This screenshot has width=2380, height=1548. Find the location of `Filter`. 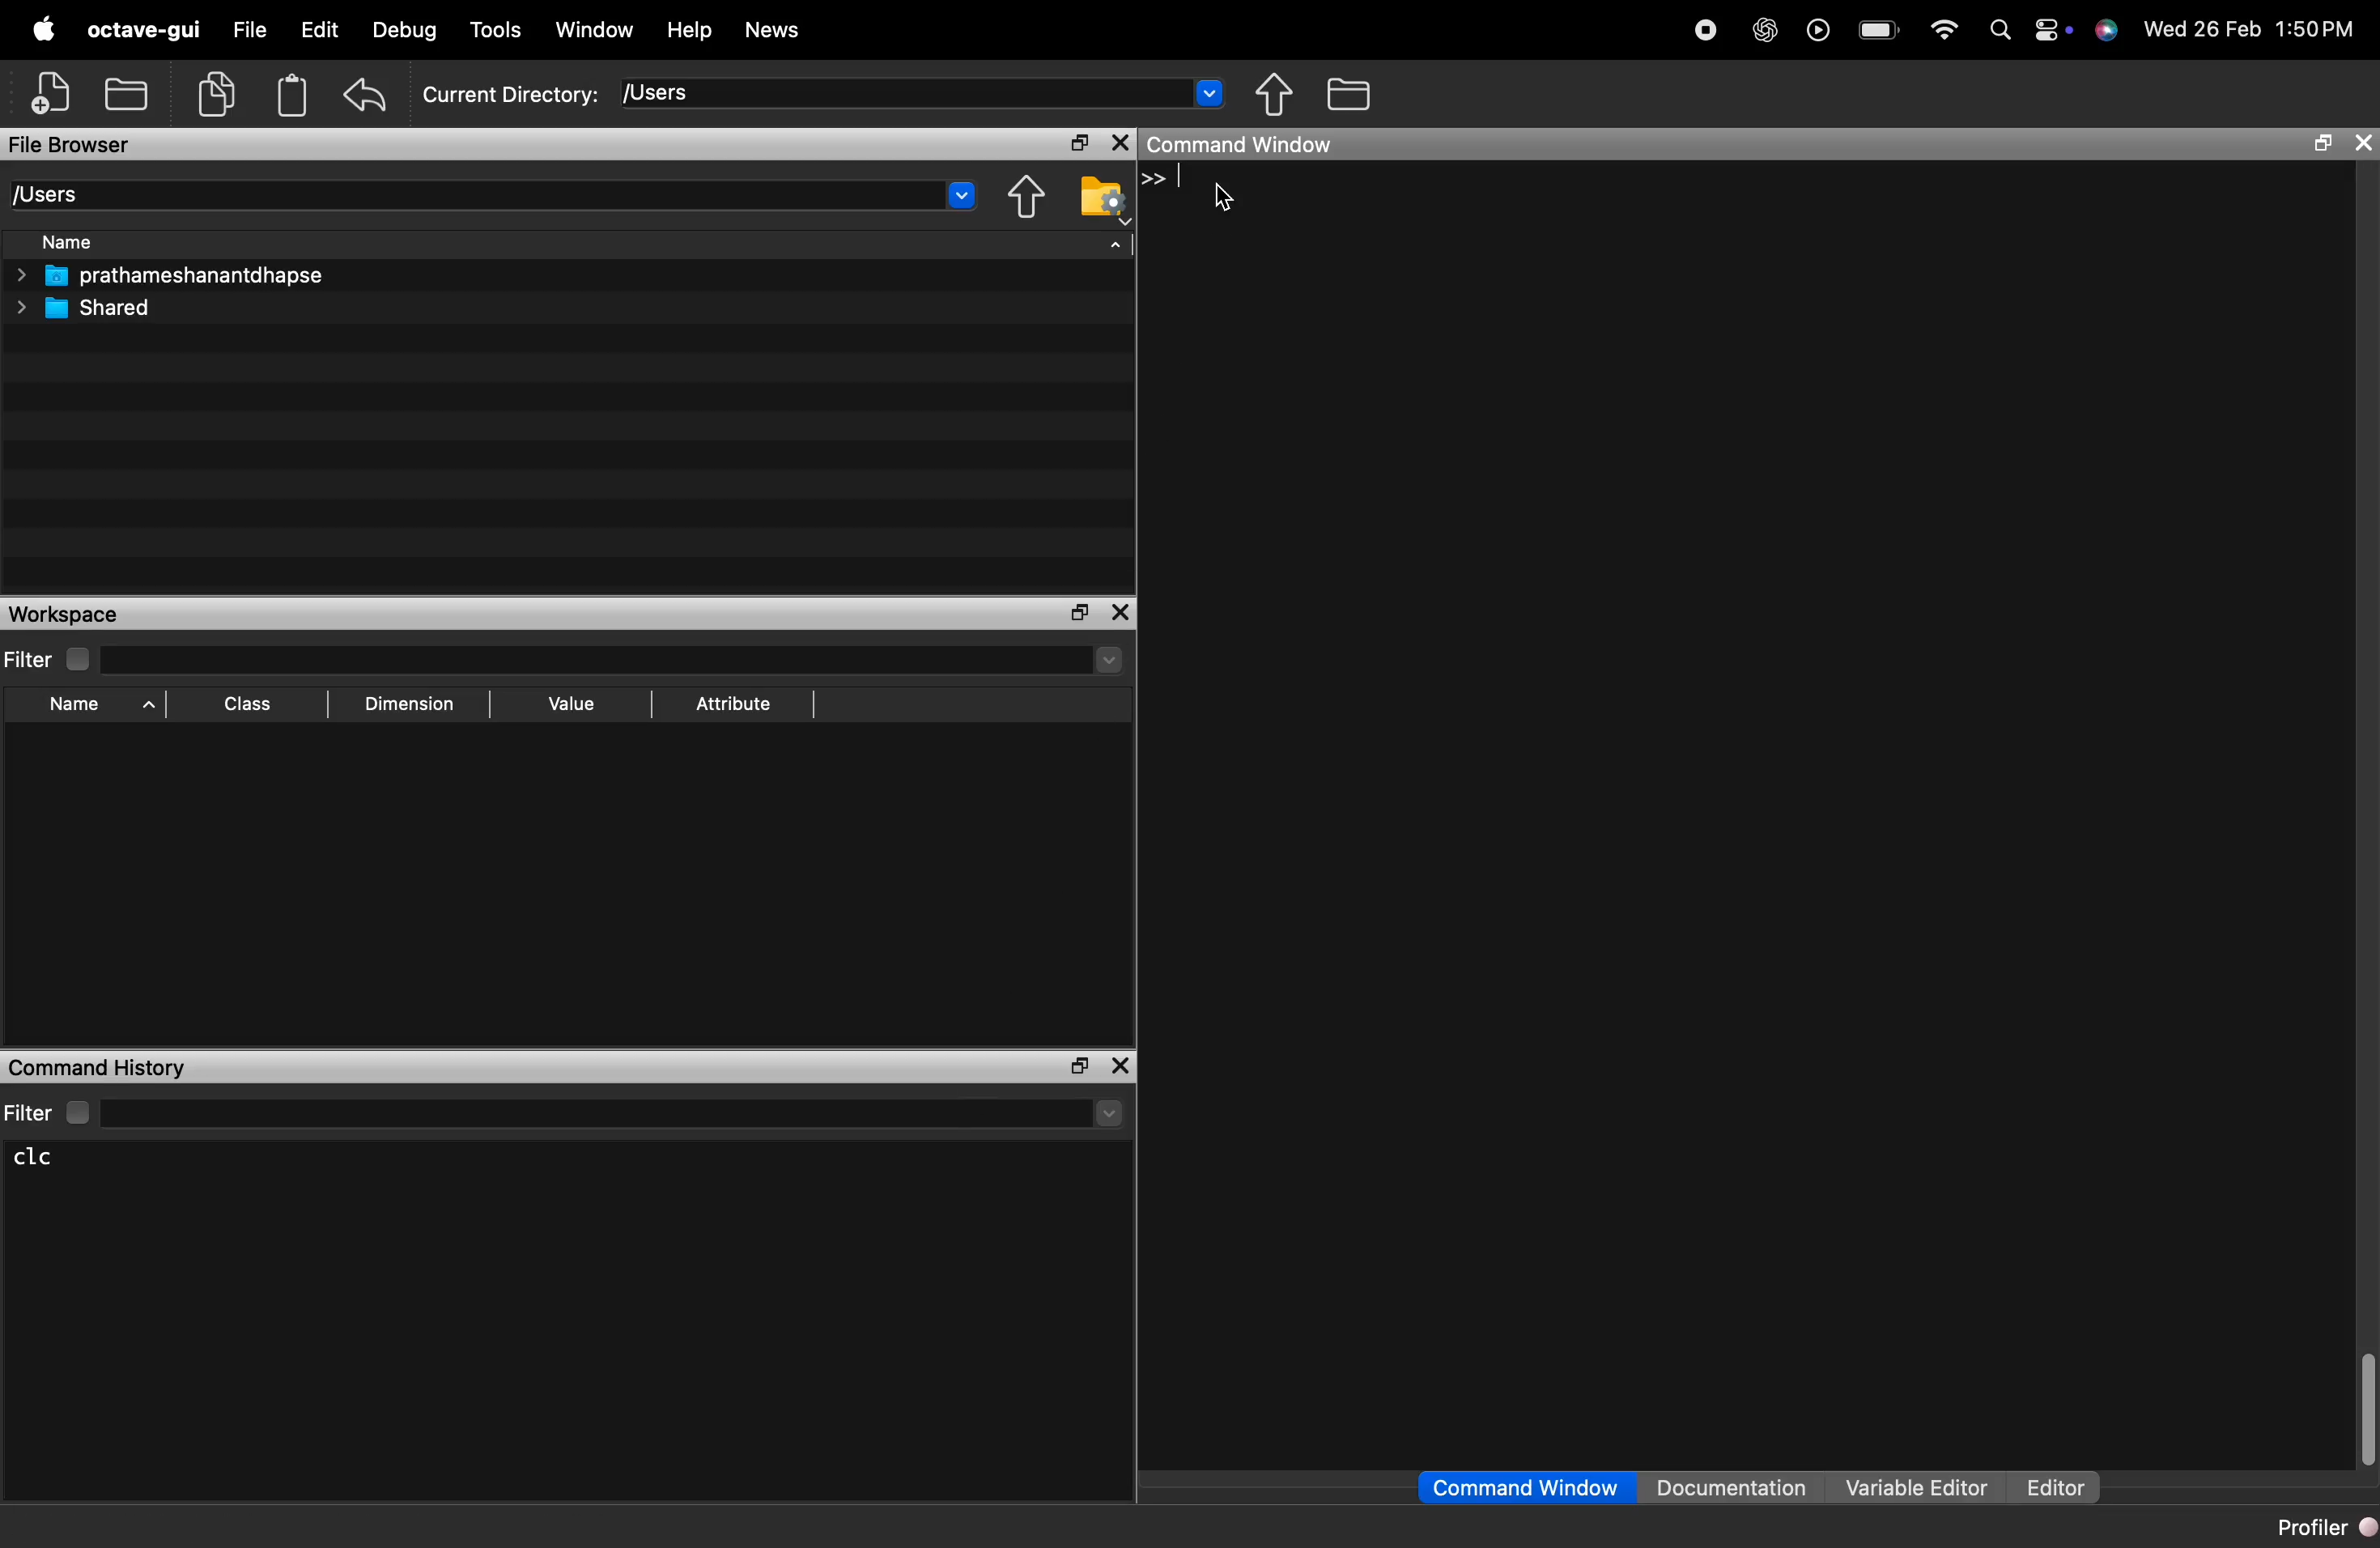

Filter is located at coordinates (564, 1112).